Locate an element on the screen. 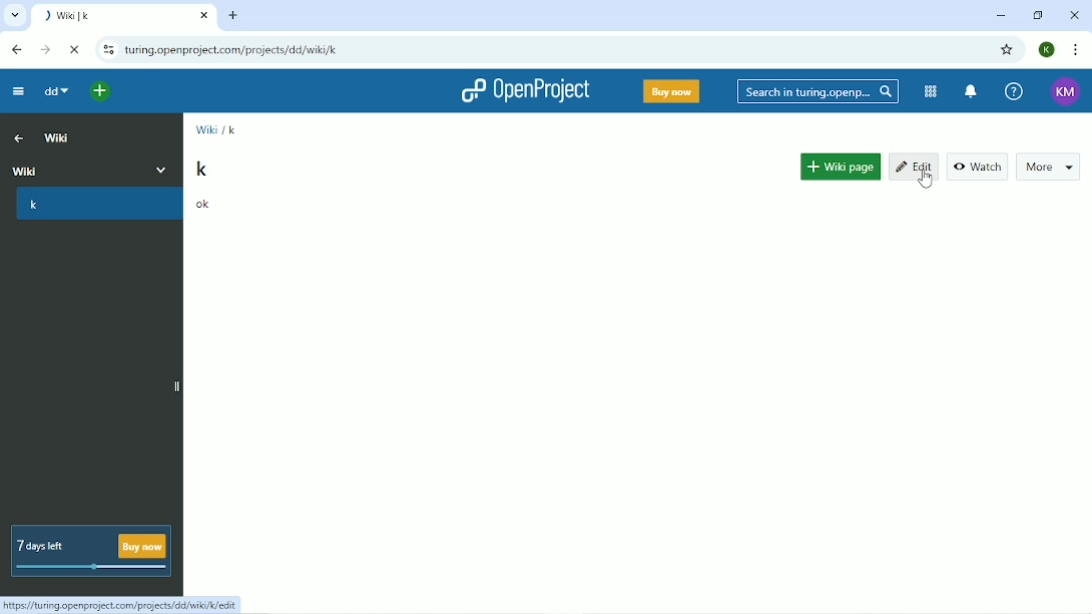 The height and width of the screenshot is (614, 1092). Wiki page is located at coordinates (840, 163).